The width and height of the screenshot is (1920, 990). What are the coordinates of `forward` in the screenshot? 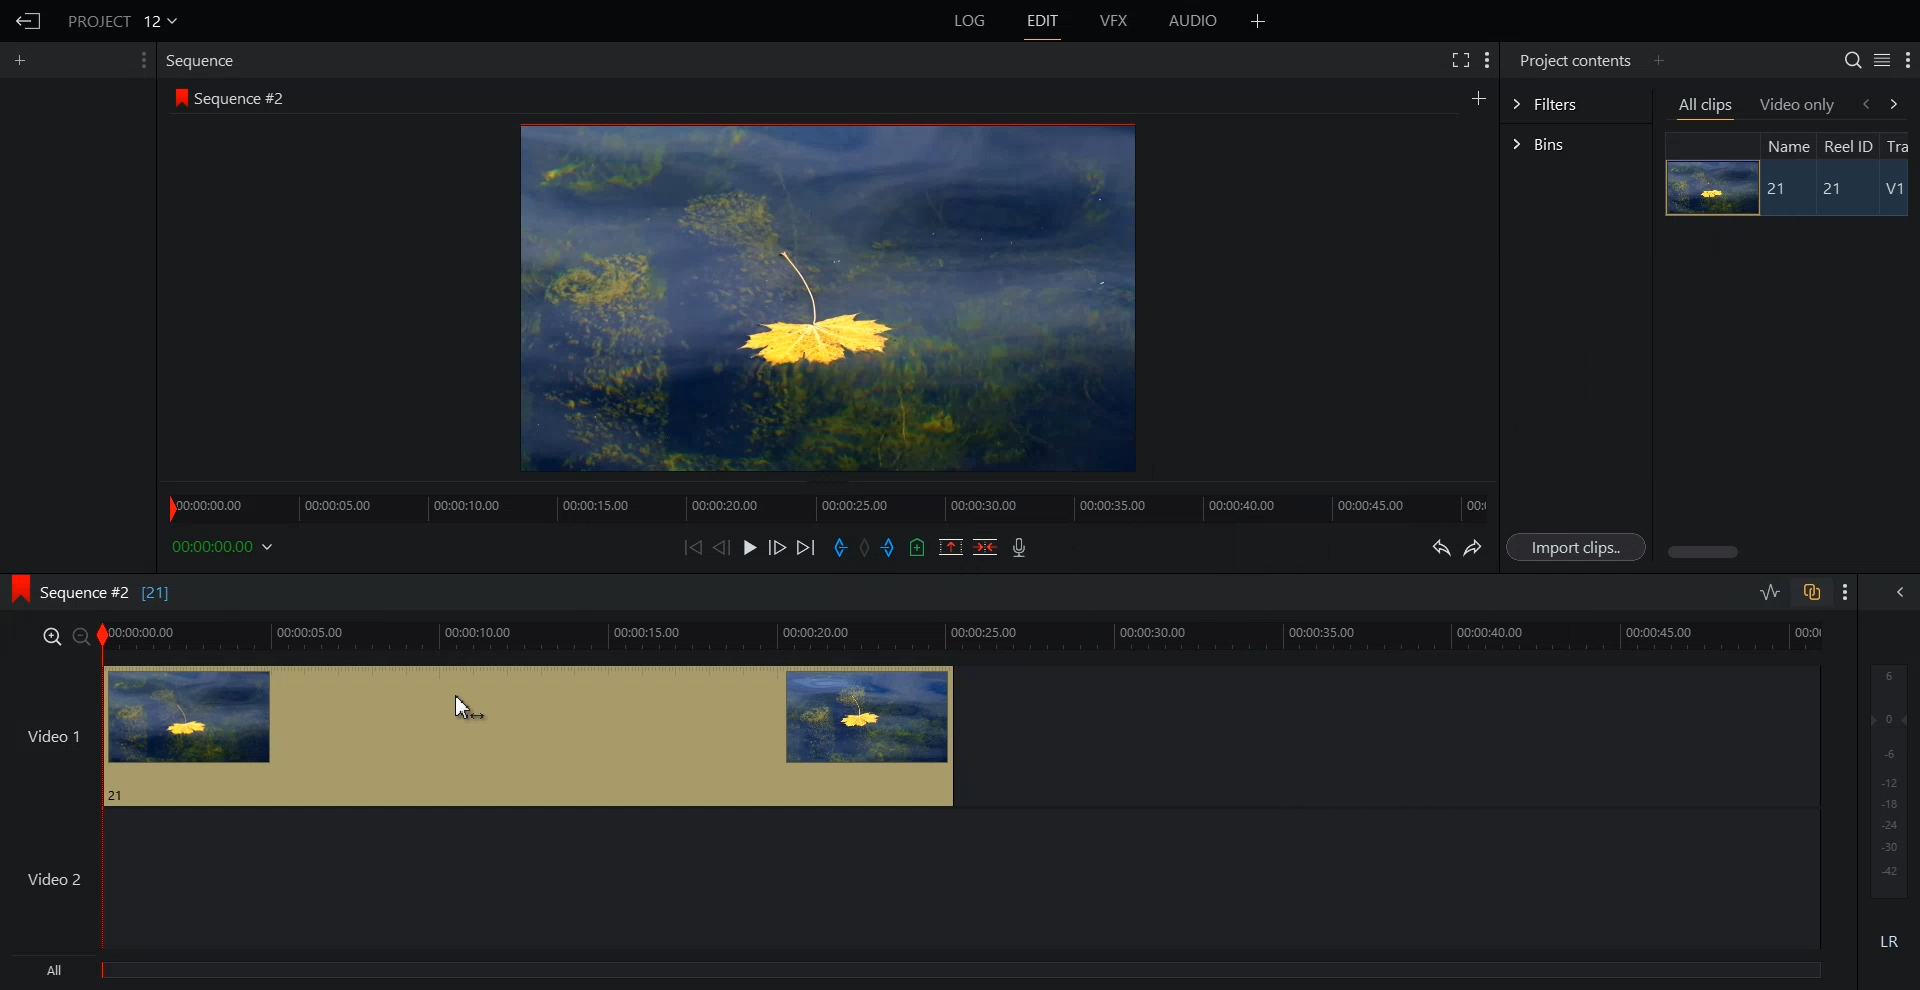 It's located at (1898, 103).